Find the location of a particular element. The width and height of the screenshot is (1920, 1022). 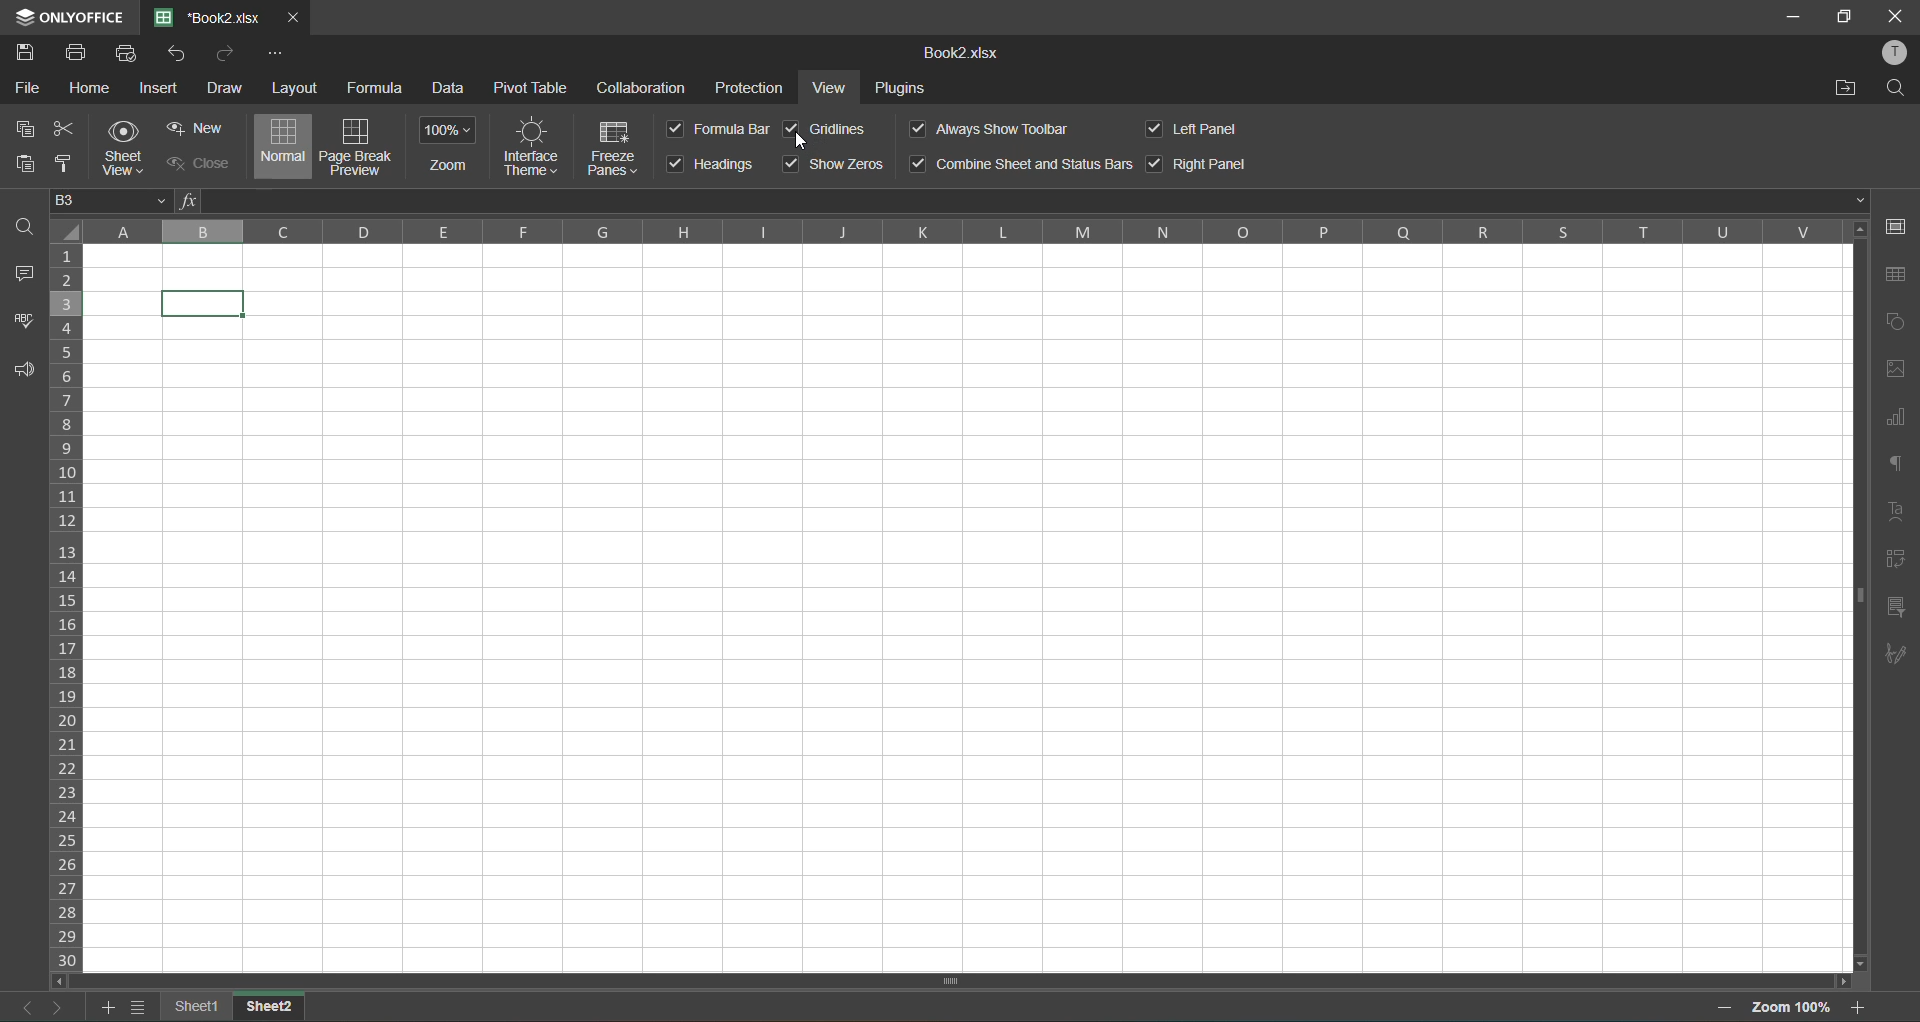

previous is located at coordinates (20, 1007).